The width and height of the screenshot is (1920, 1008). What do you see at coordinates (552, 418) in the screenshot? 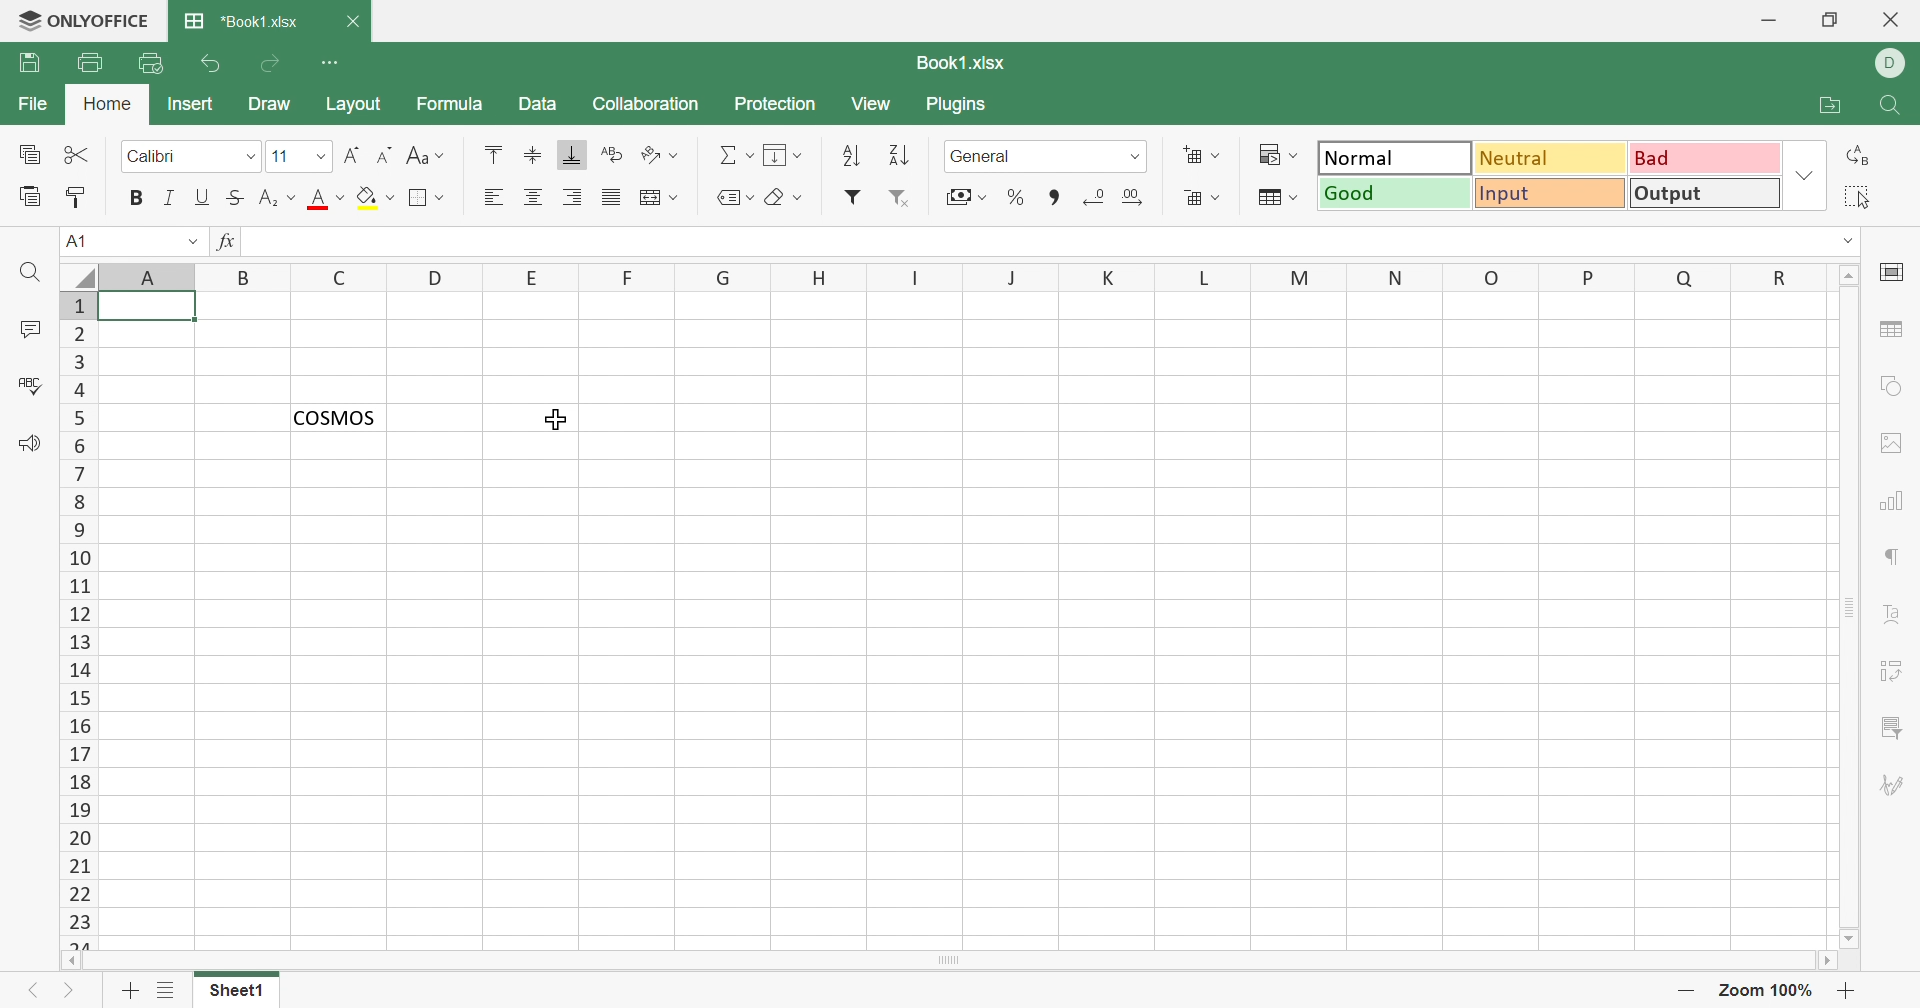
I see `Cursor` at bounding box center [552, 418].